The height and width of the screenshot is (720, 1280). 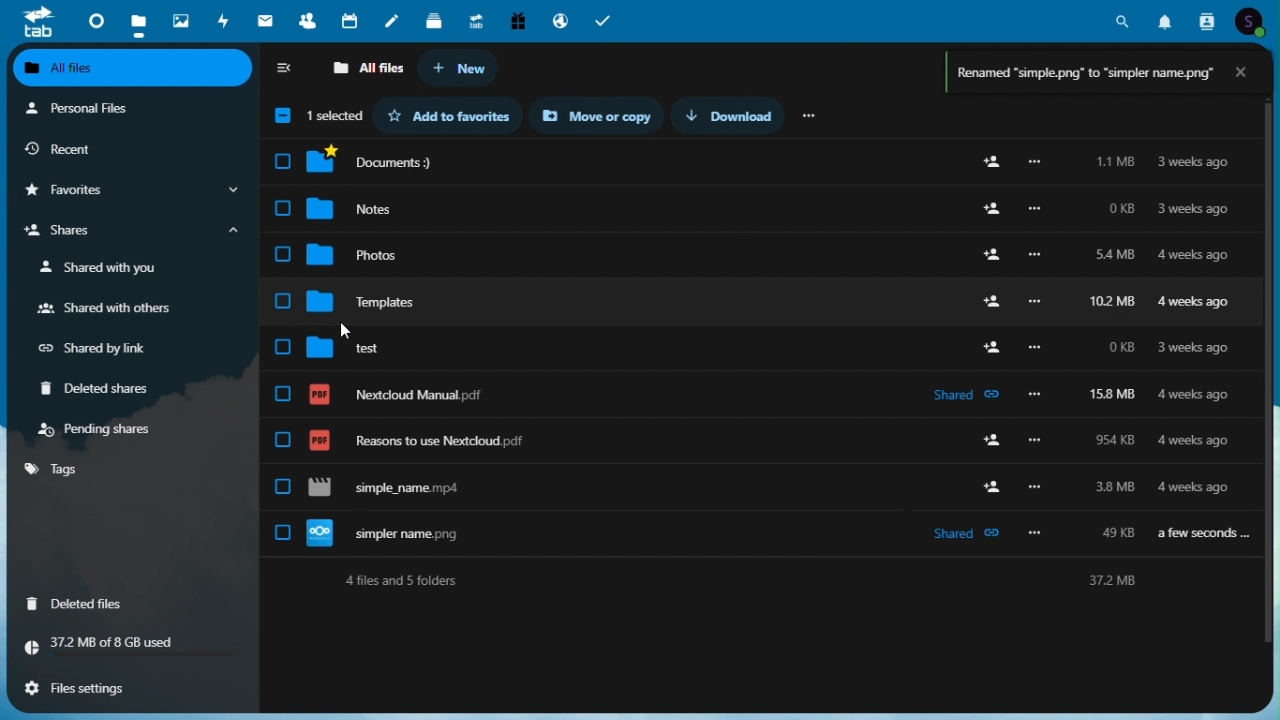 I want to click on Account icon, so click(x=1255, y=19).